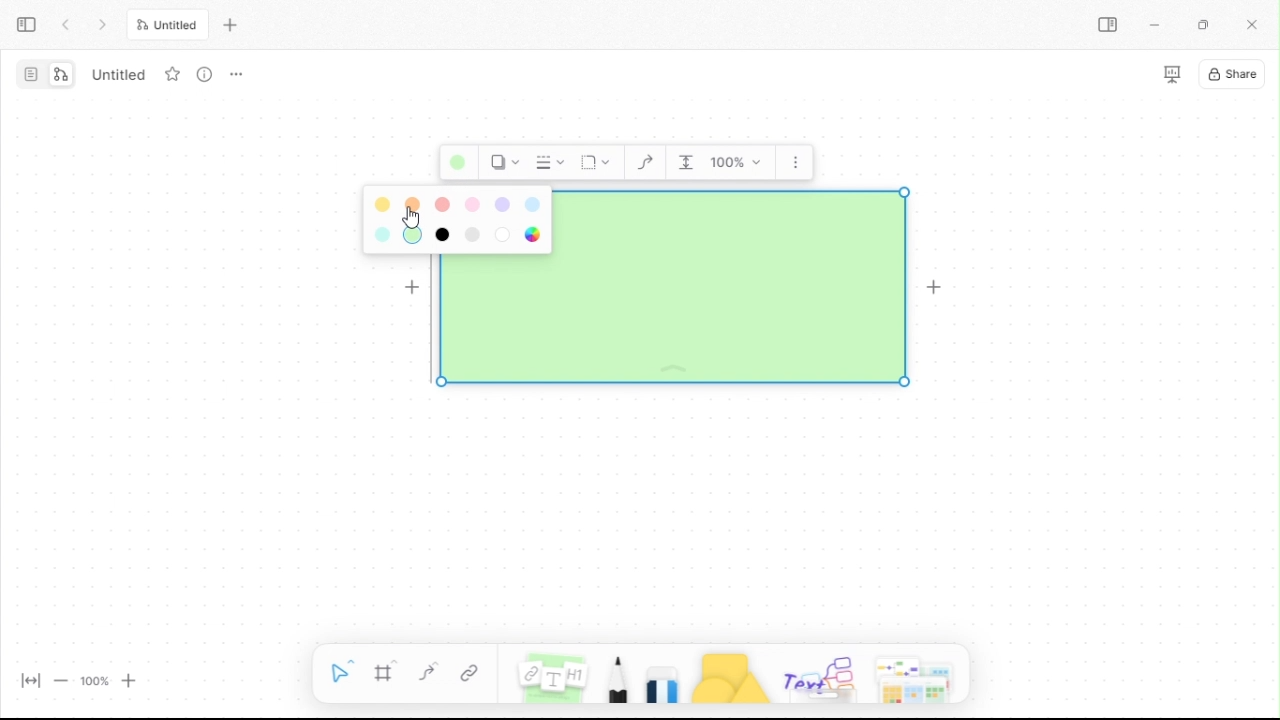  What do you see at coordinates (236, 75) in the screenshot?
I see `options` at bounding box center [236, 75].